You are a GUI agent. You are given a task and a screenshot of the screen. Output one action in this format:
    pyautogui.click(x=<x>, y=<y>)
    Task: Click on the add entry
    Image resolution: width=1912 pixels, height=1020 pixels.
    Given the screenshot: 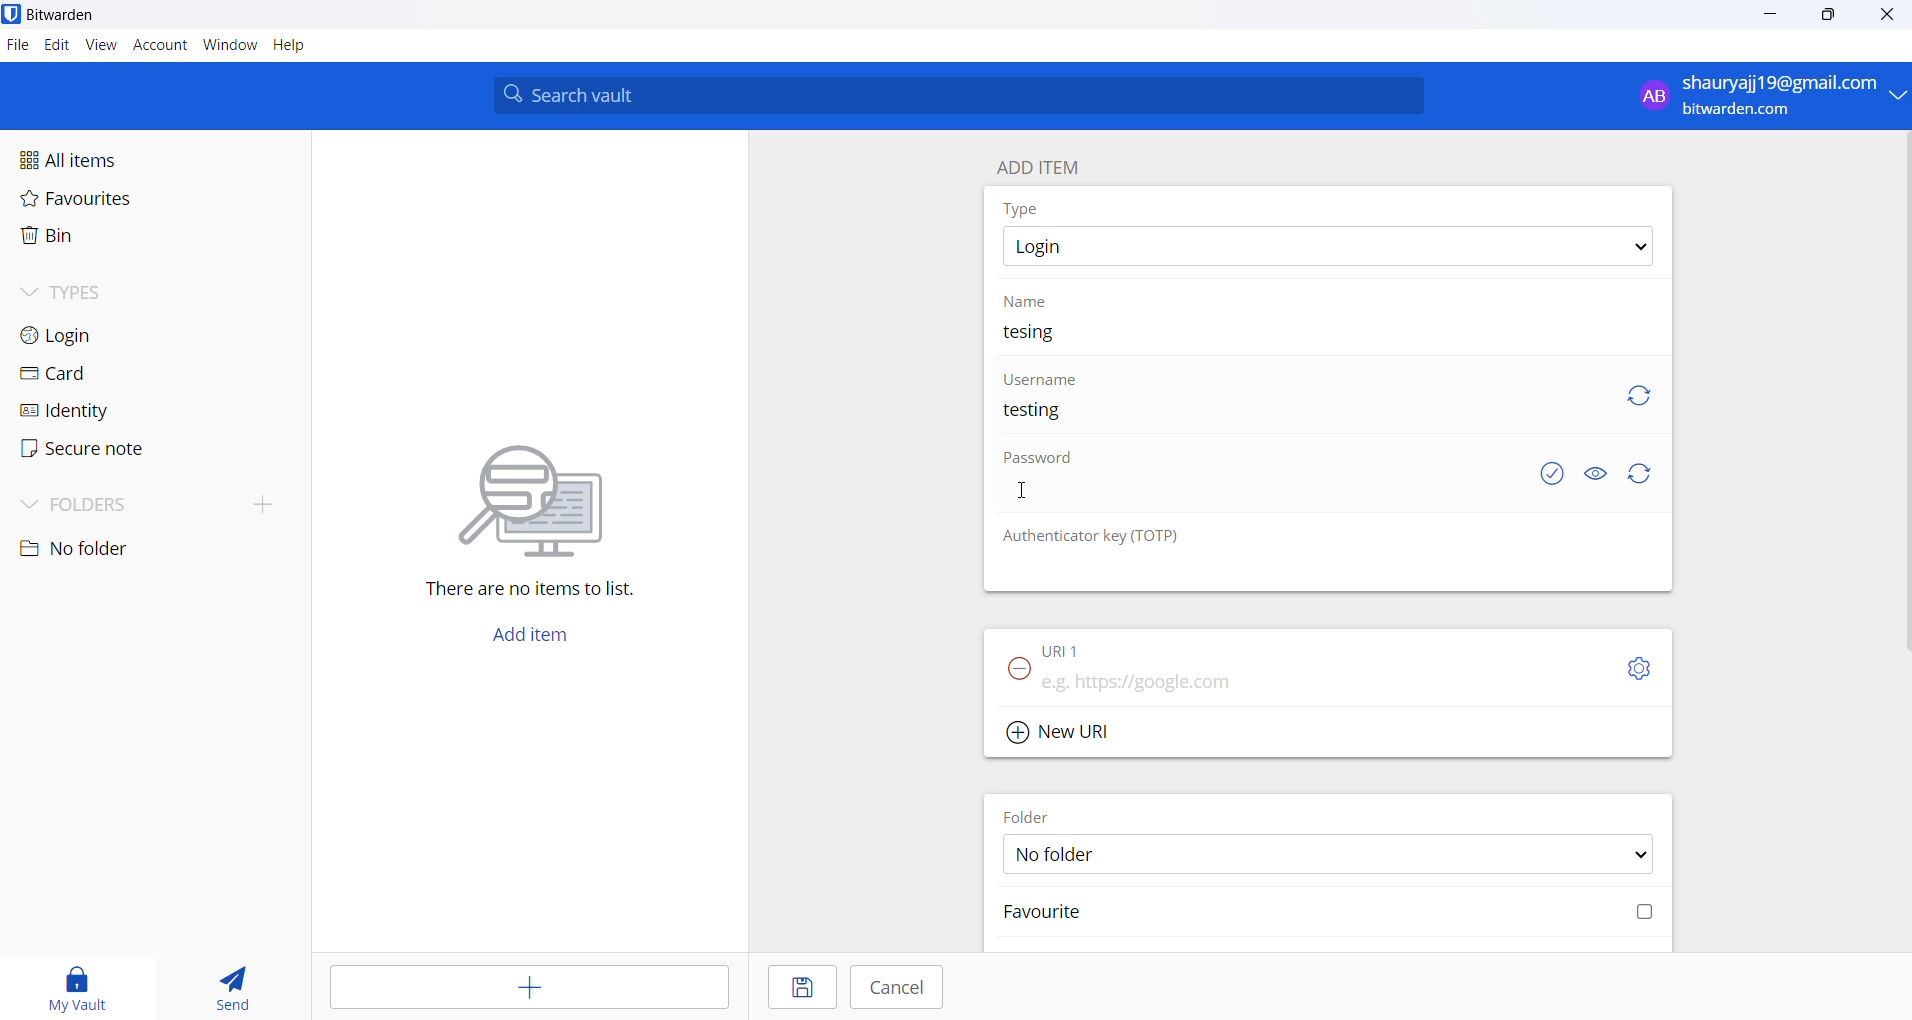 What is the action you would take?
    pyautogui.click(x=532, y=988)
    